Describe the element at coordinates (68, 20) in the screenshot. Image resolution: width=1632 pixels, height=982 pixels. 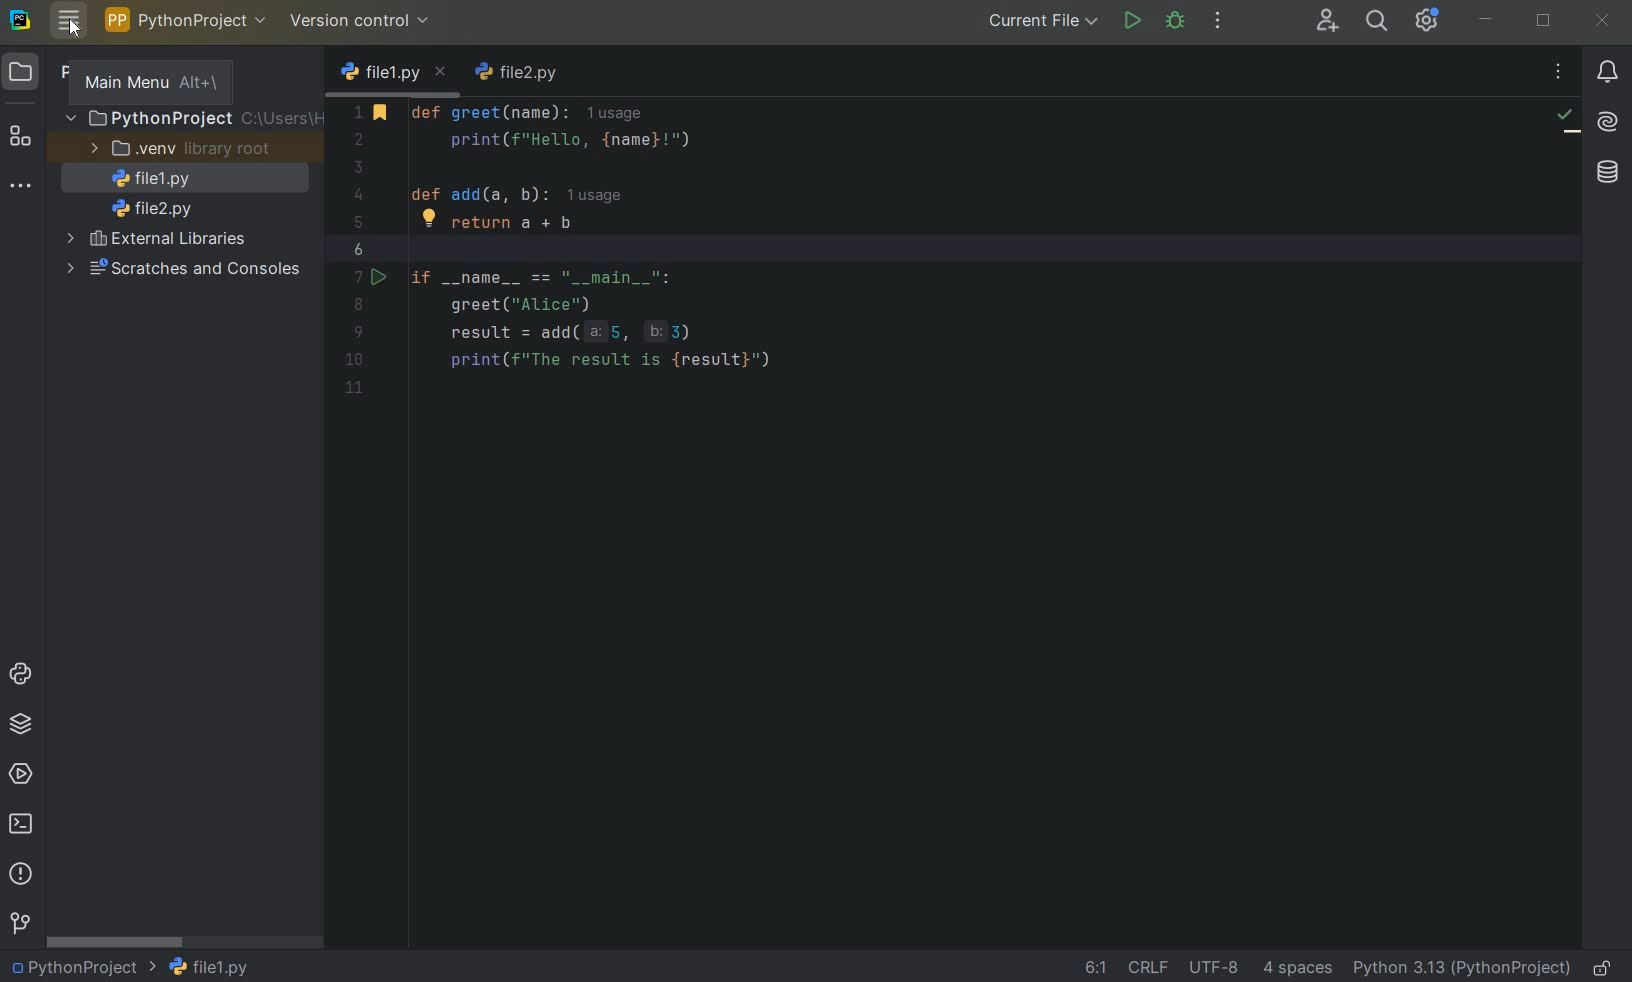
I see `main menu` at that location.